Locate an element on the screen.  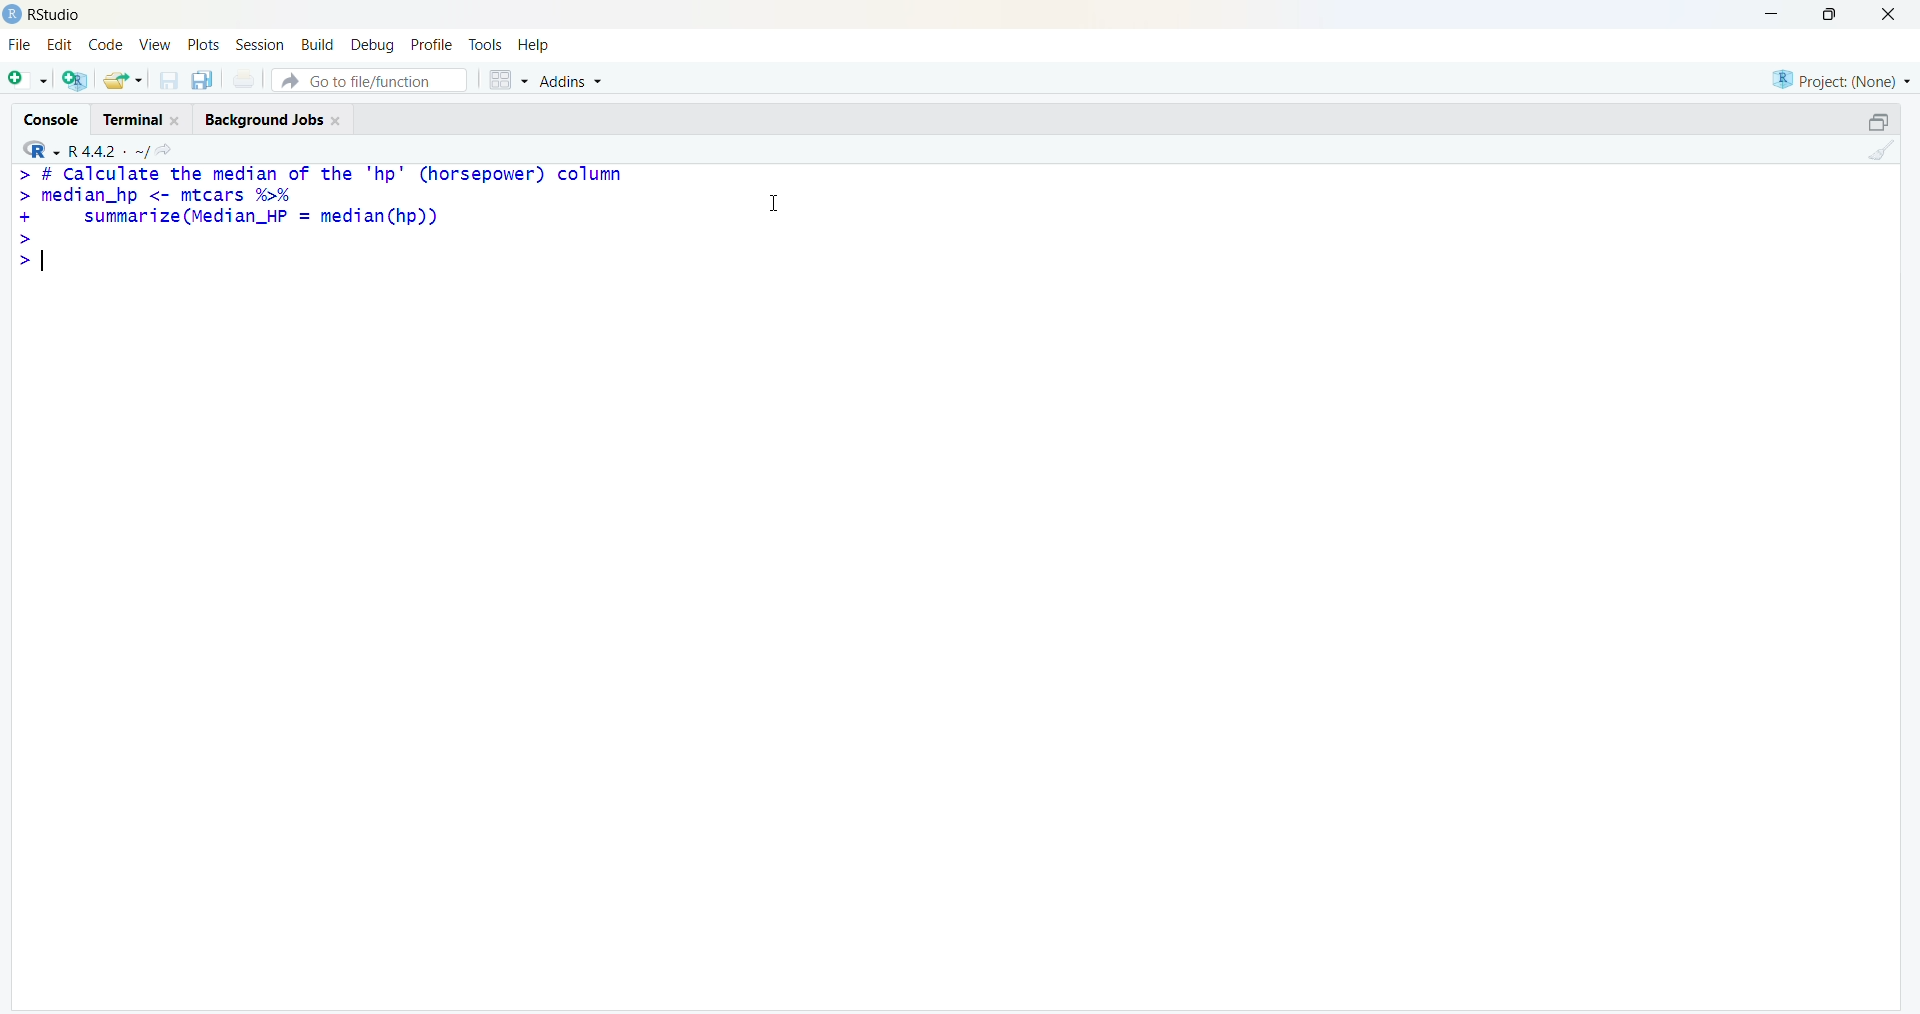
share folder as is located at coordinates (124, 80).